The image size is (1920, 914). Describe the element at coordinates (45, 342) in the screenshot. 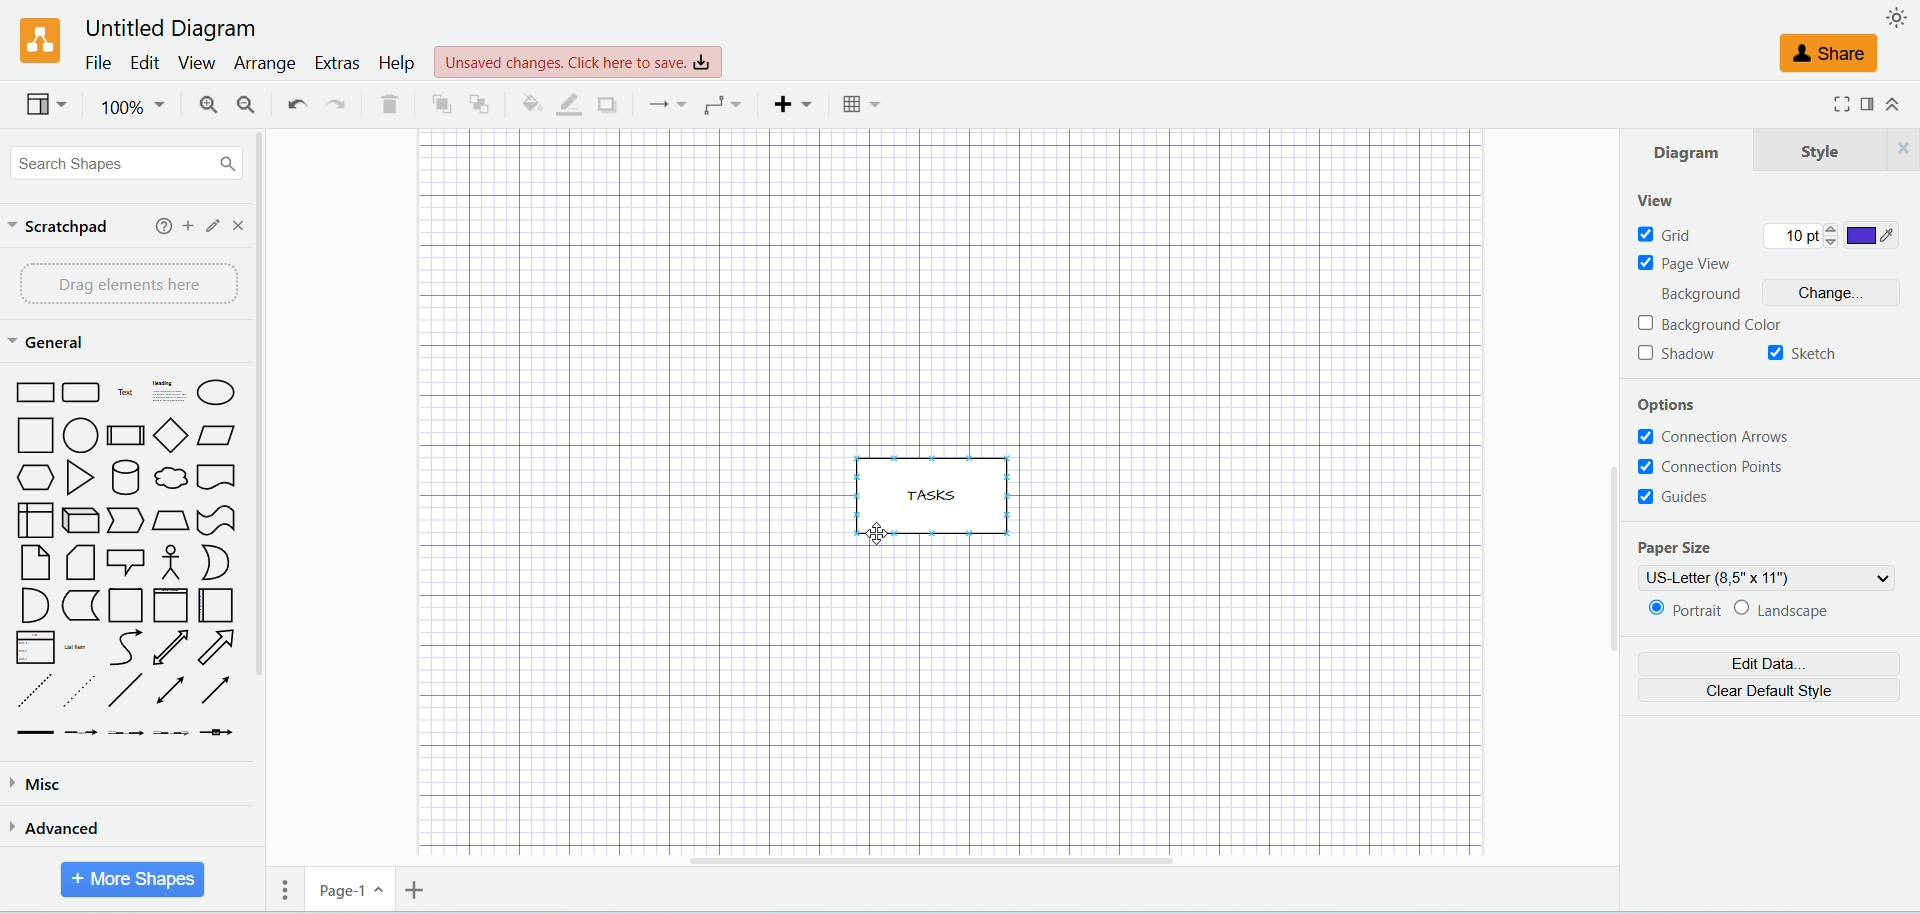

I see `general` at that location.